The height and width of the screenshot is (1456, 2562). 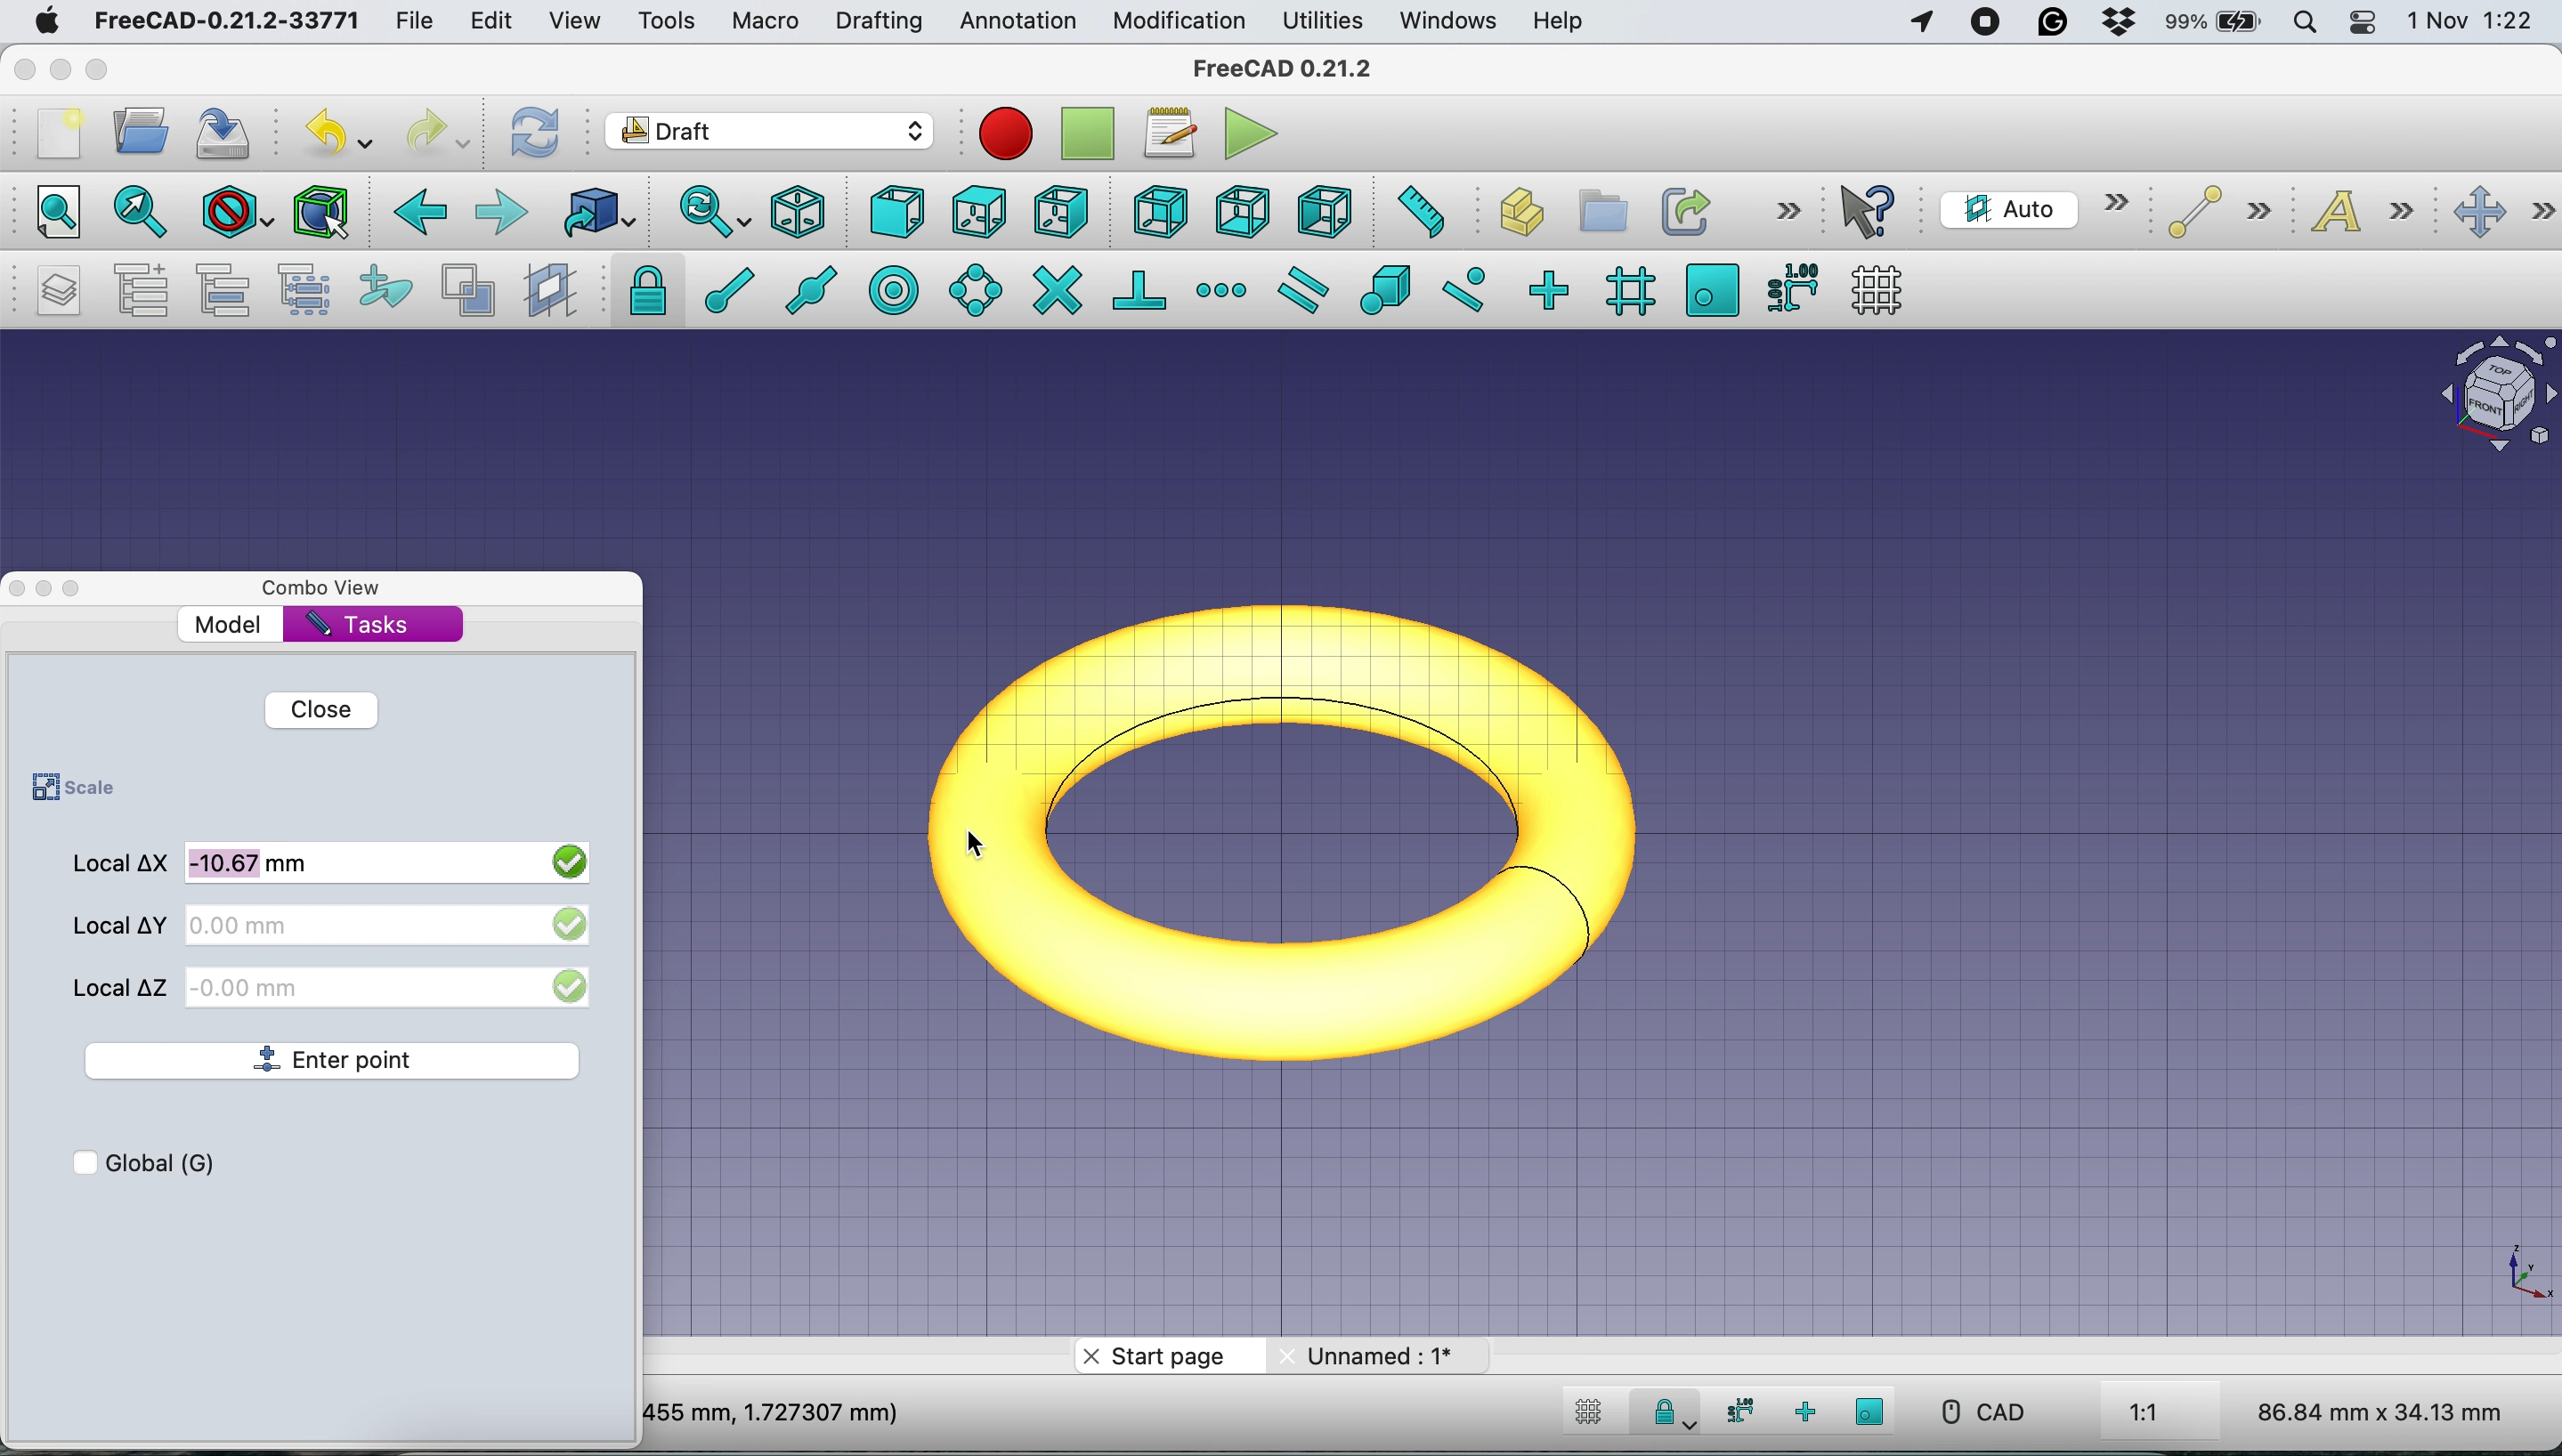 I want to click on Snap Lock, so click(x=1669, y=1410).